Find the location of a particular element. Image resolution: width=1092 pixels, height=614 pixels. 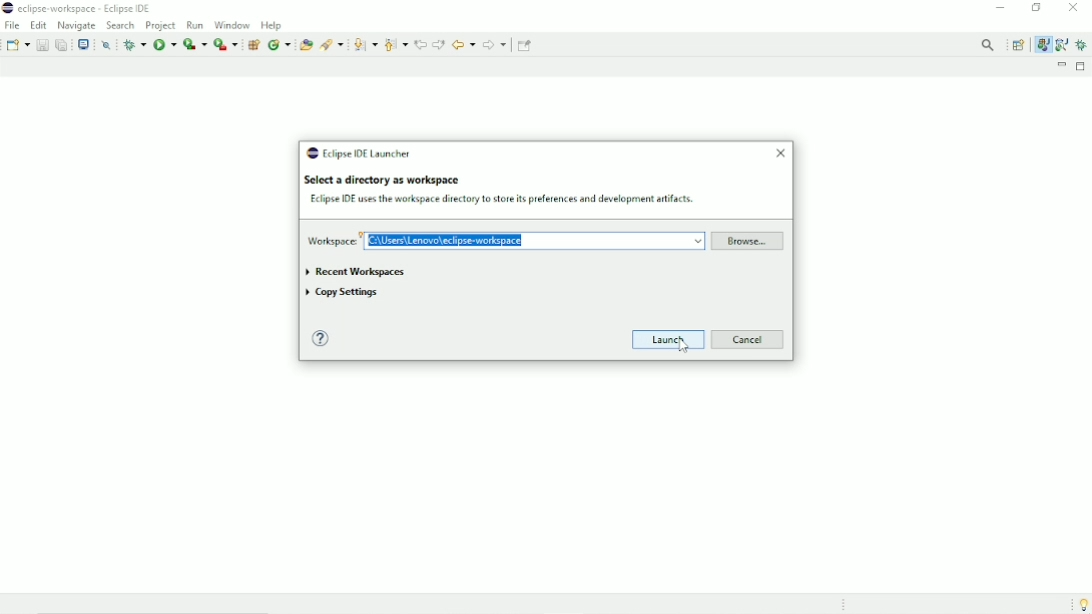

Save is located at coordinates (41, 43).